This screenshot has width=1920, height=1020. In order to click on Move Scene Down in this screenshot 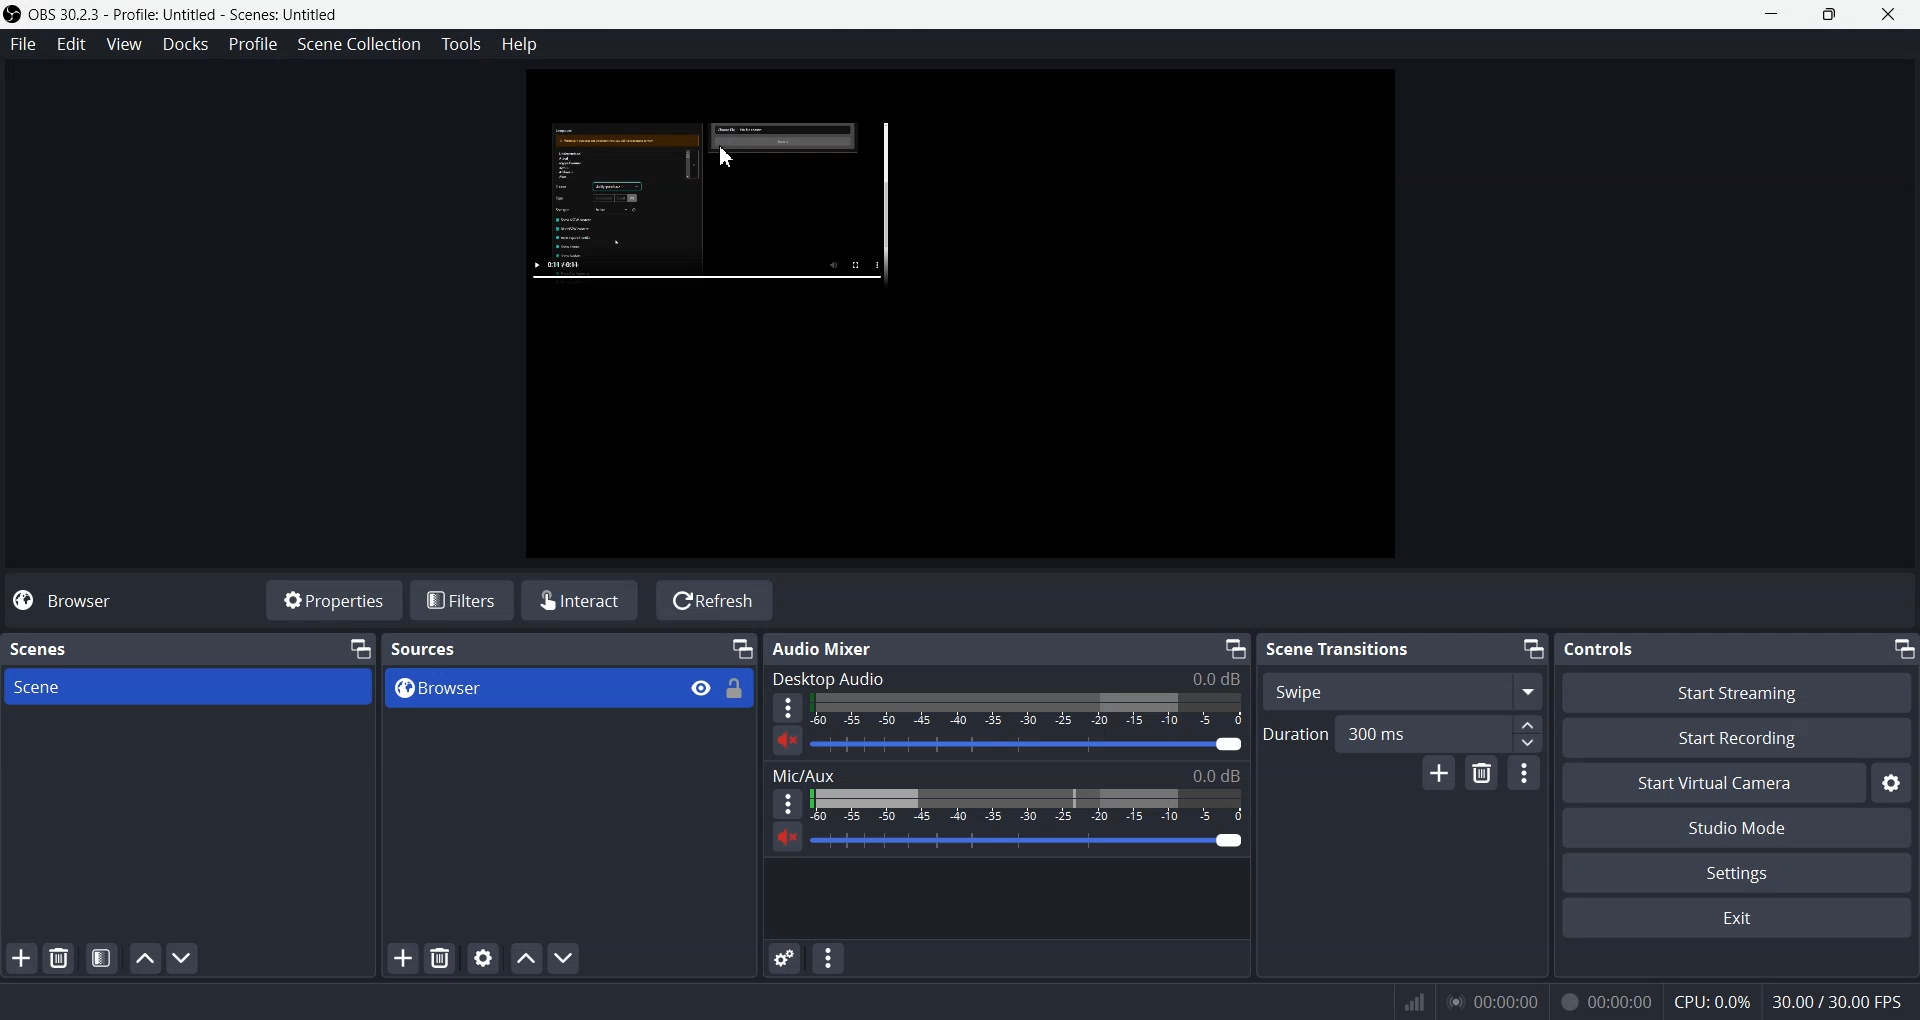, I will do `click(184, 958)`.